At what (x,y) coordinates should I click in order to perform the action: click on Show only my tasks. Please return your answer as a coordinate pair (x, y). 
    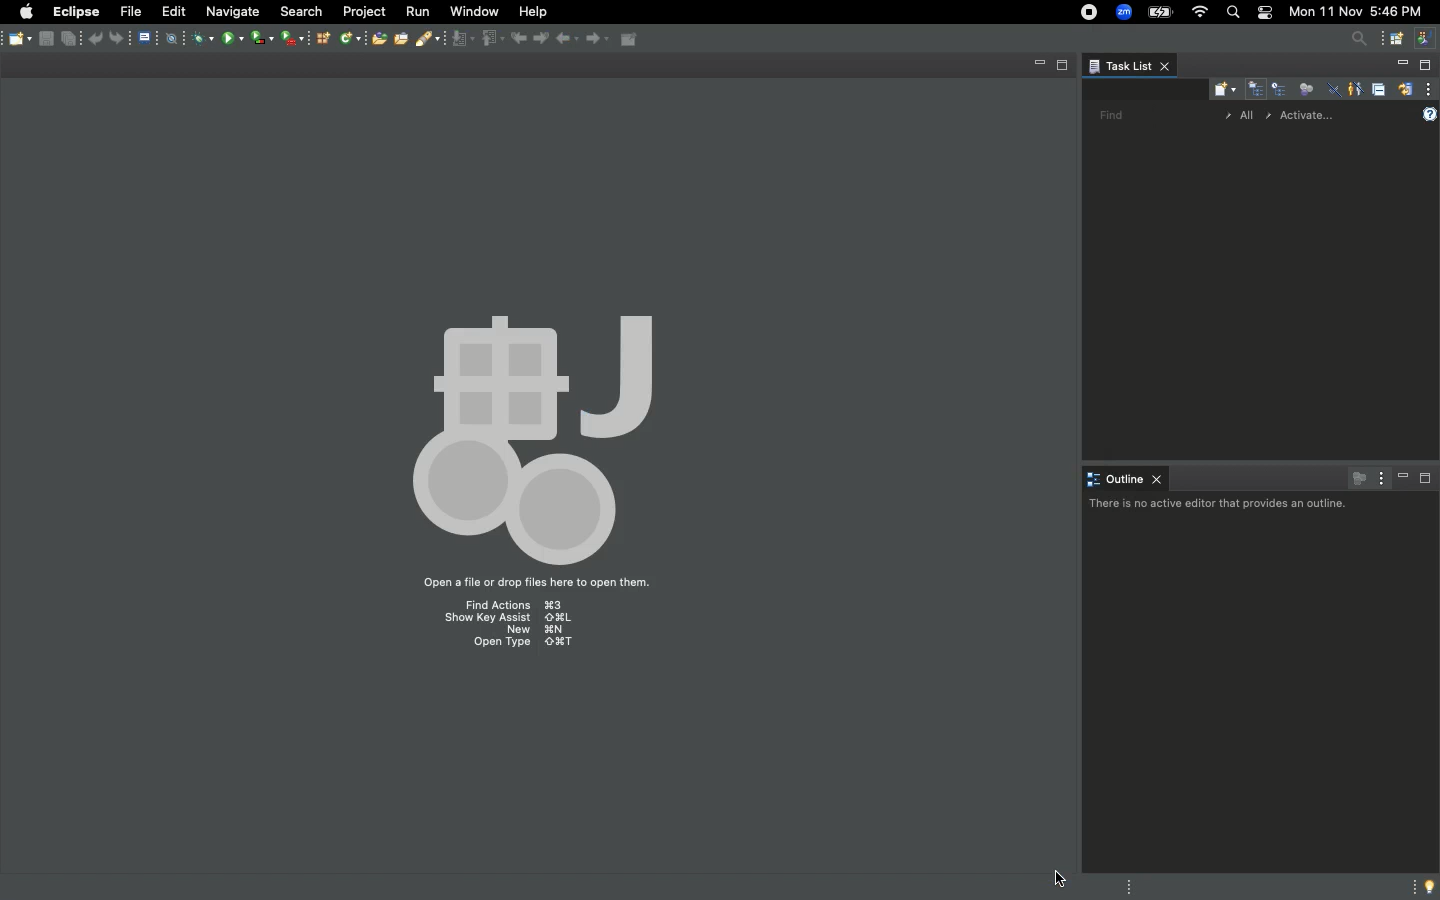
    Looking at the image, I should click on (1355, 89).